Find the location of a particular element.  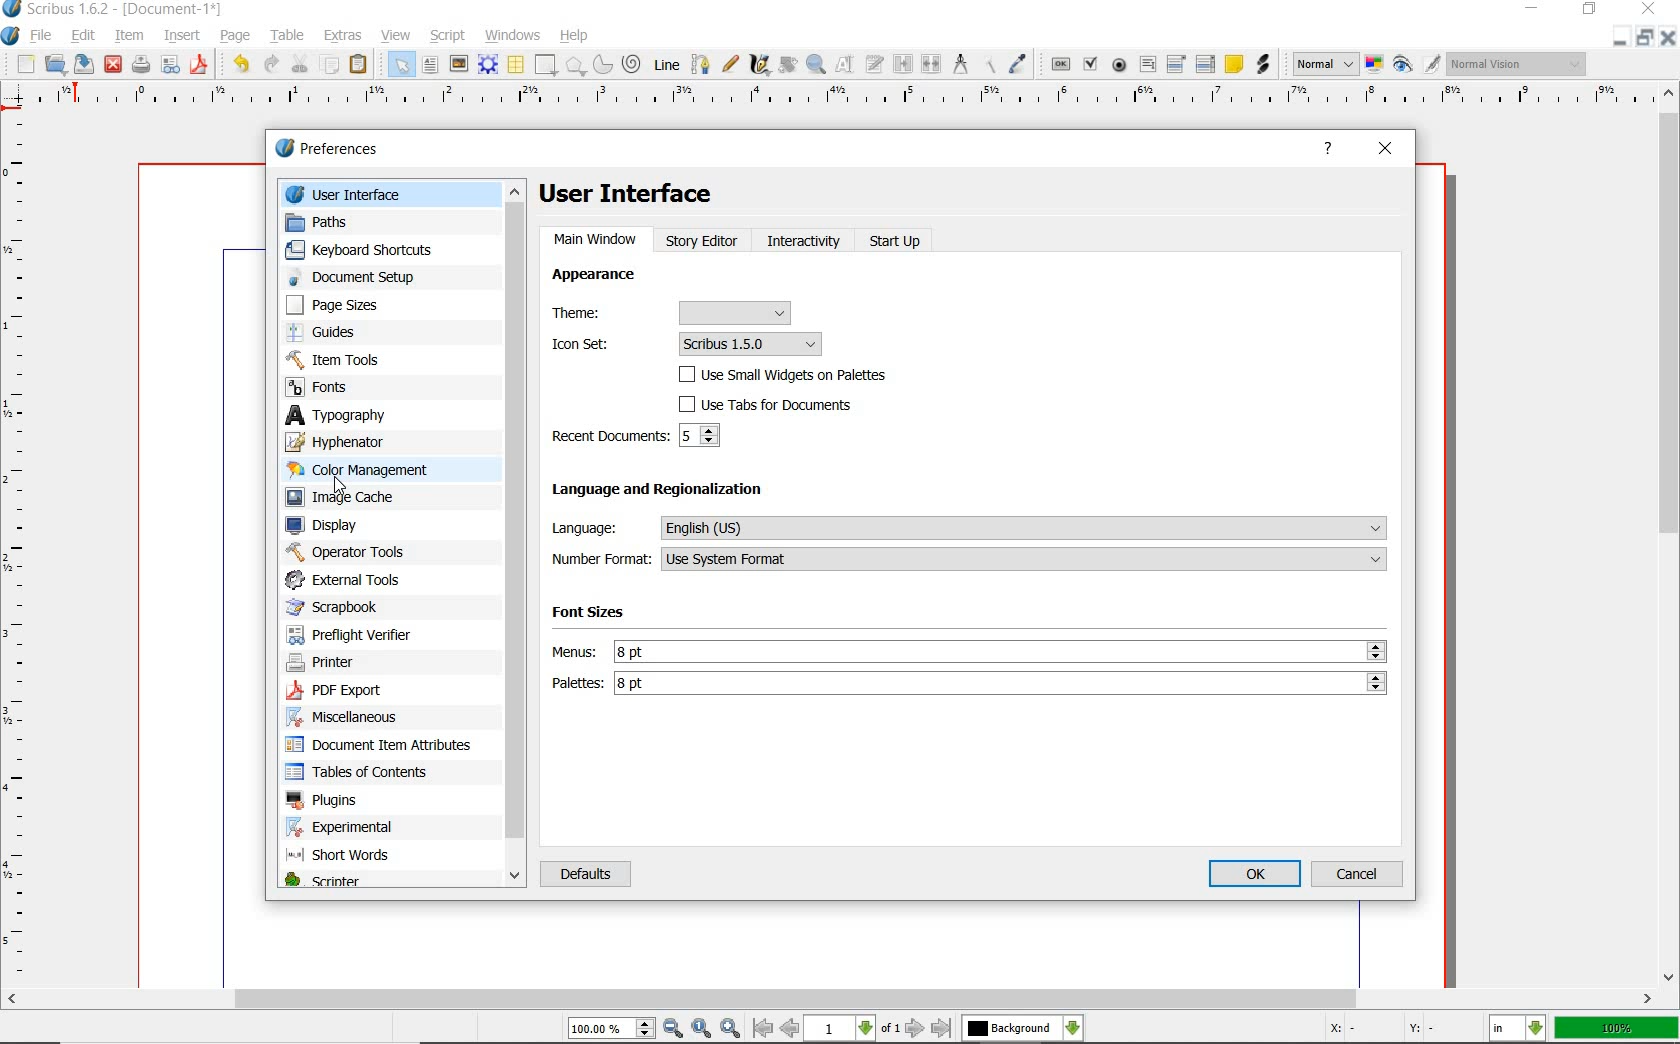

freehand line is located at coordinates (727, 63).